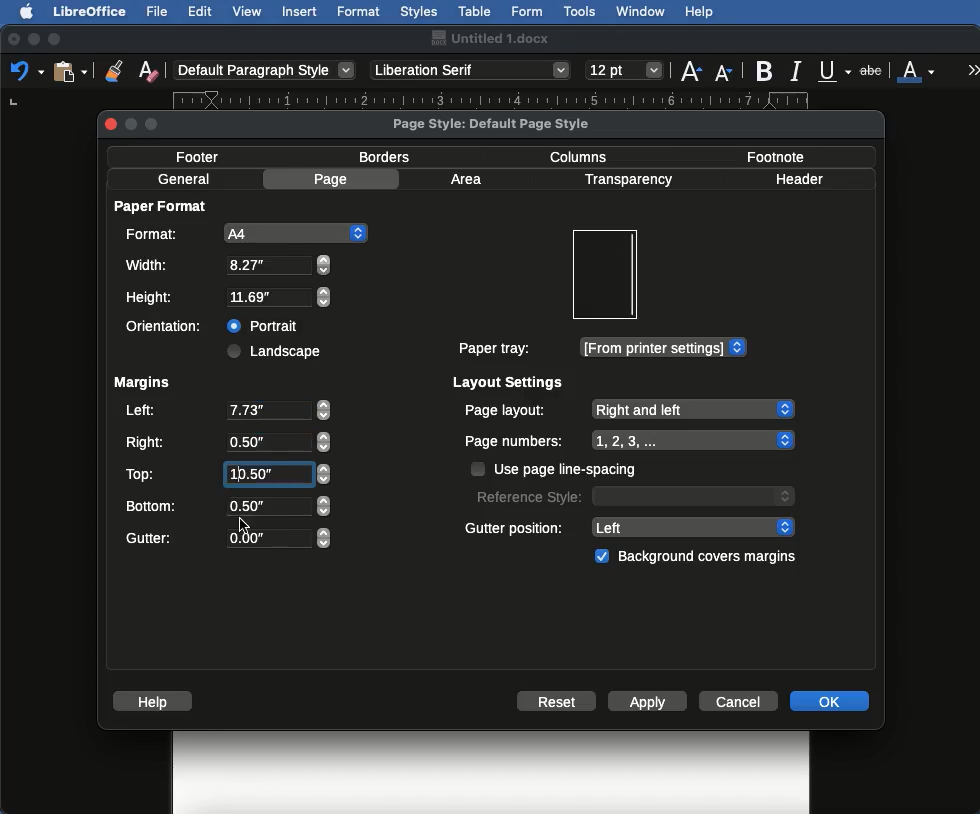 Image resolution: width=980 pixels, height=814 pixels. Describe the element at coordinates (162, 205) in the screenshot. I see `Paper format` at that location.